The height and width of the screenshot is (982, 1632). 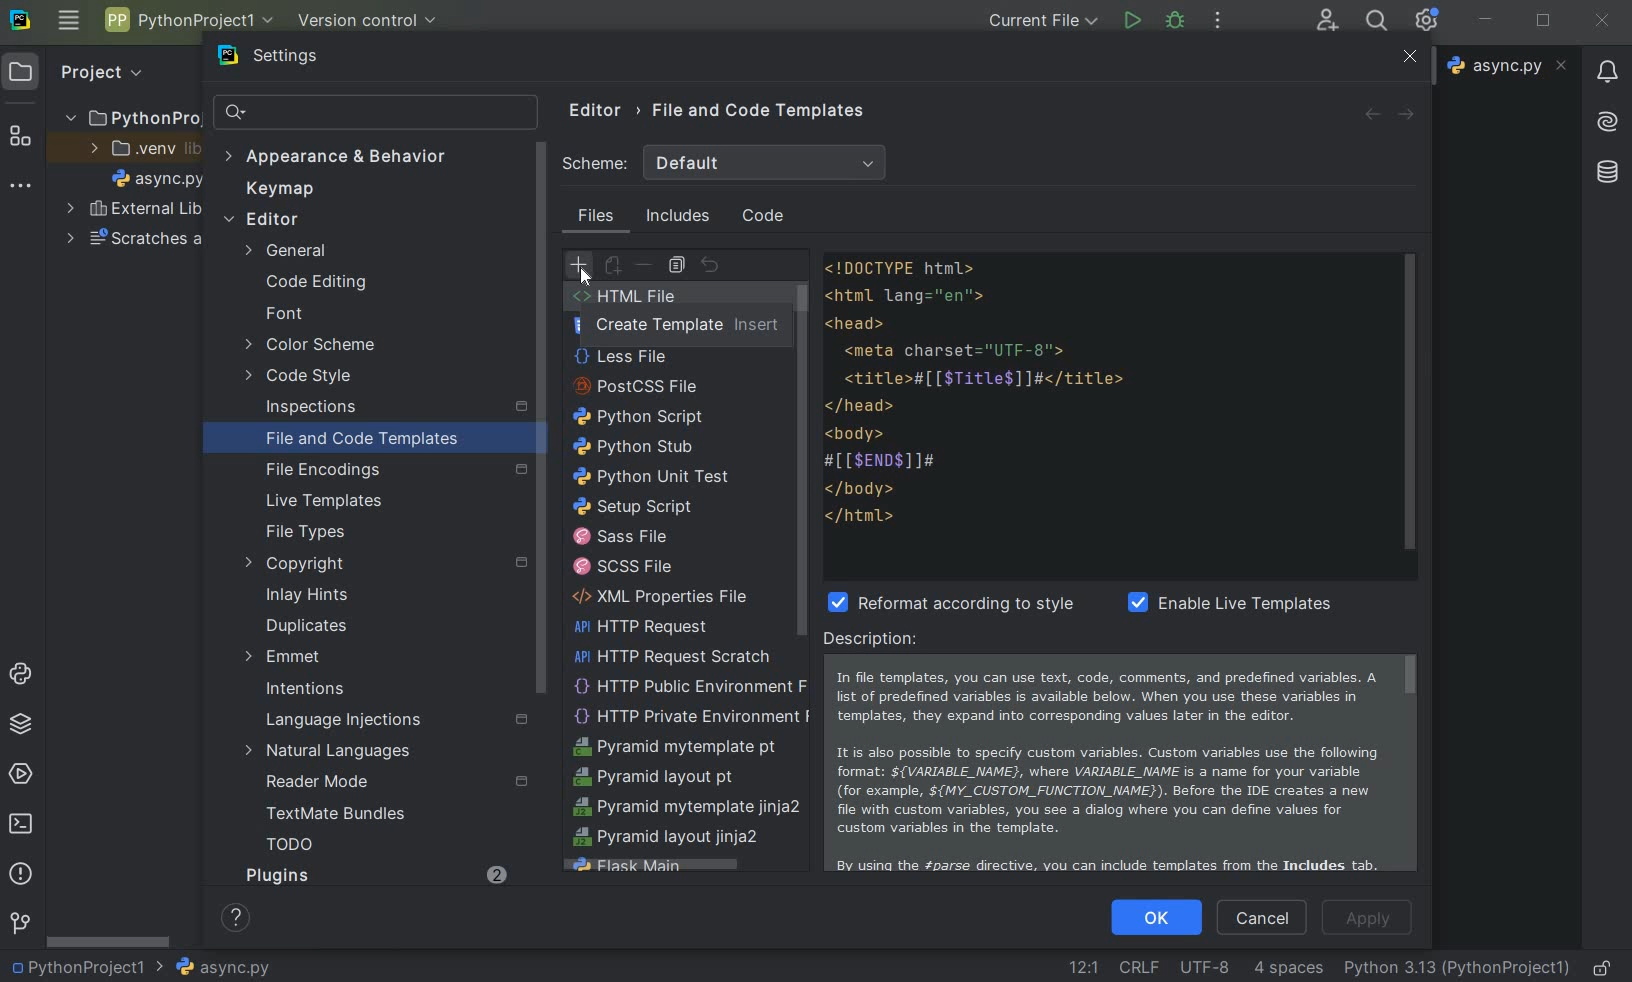 What do you see at coordinates (628, 867) in the screenshot?
I see `flask main` at bounding box center [628, 867].